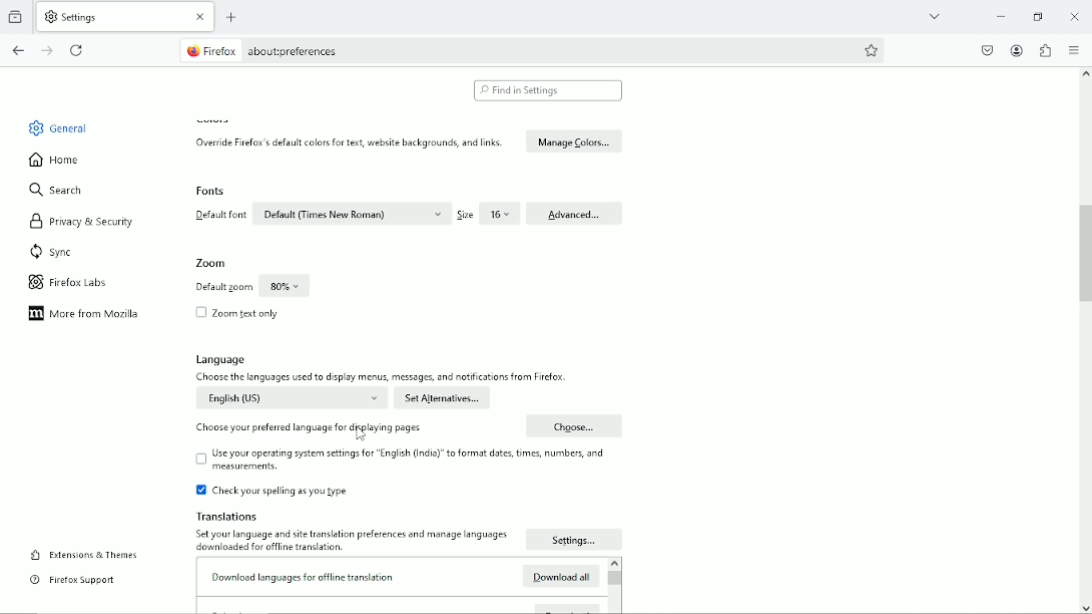 This screenshot has width=1092, height=614. I want to click on reload current page, so click(78, 49).